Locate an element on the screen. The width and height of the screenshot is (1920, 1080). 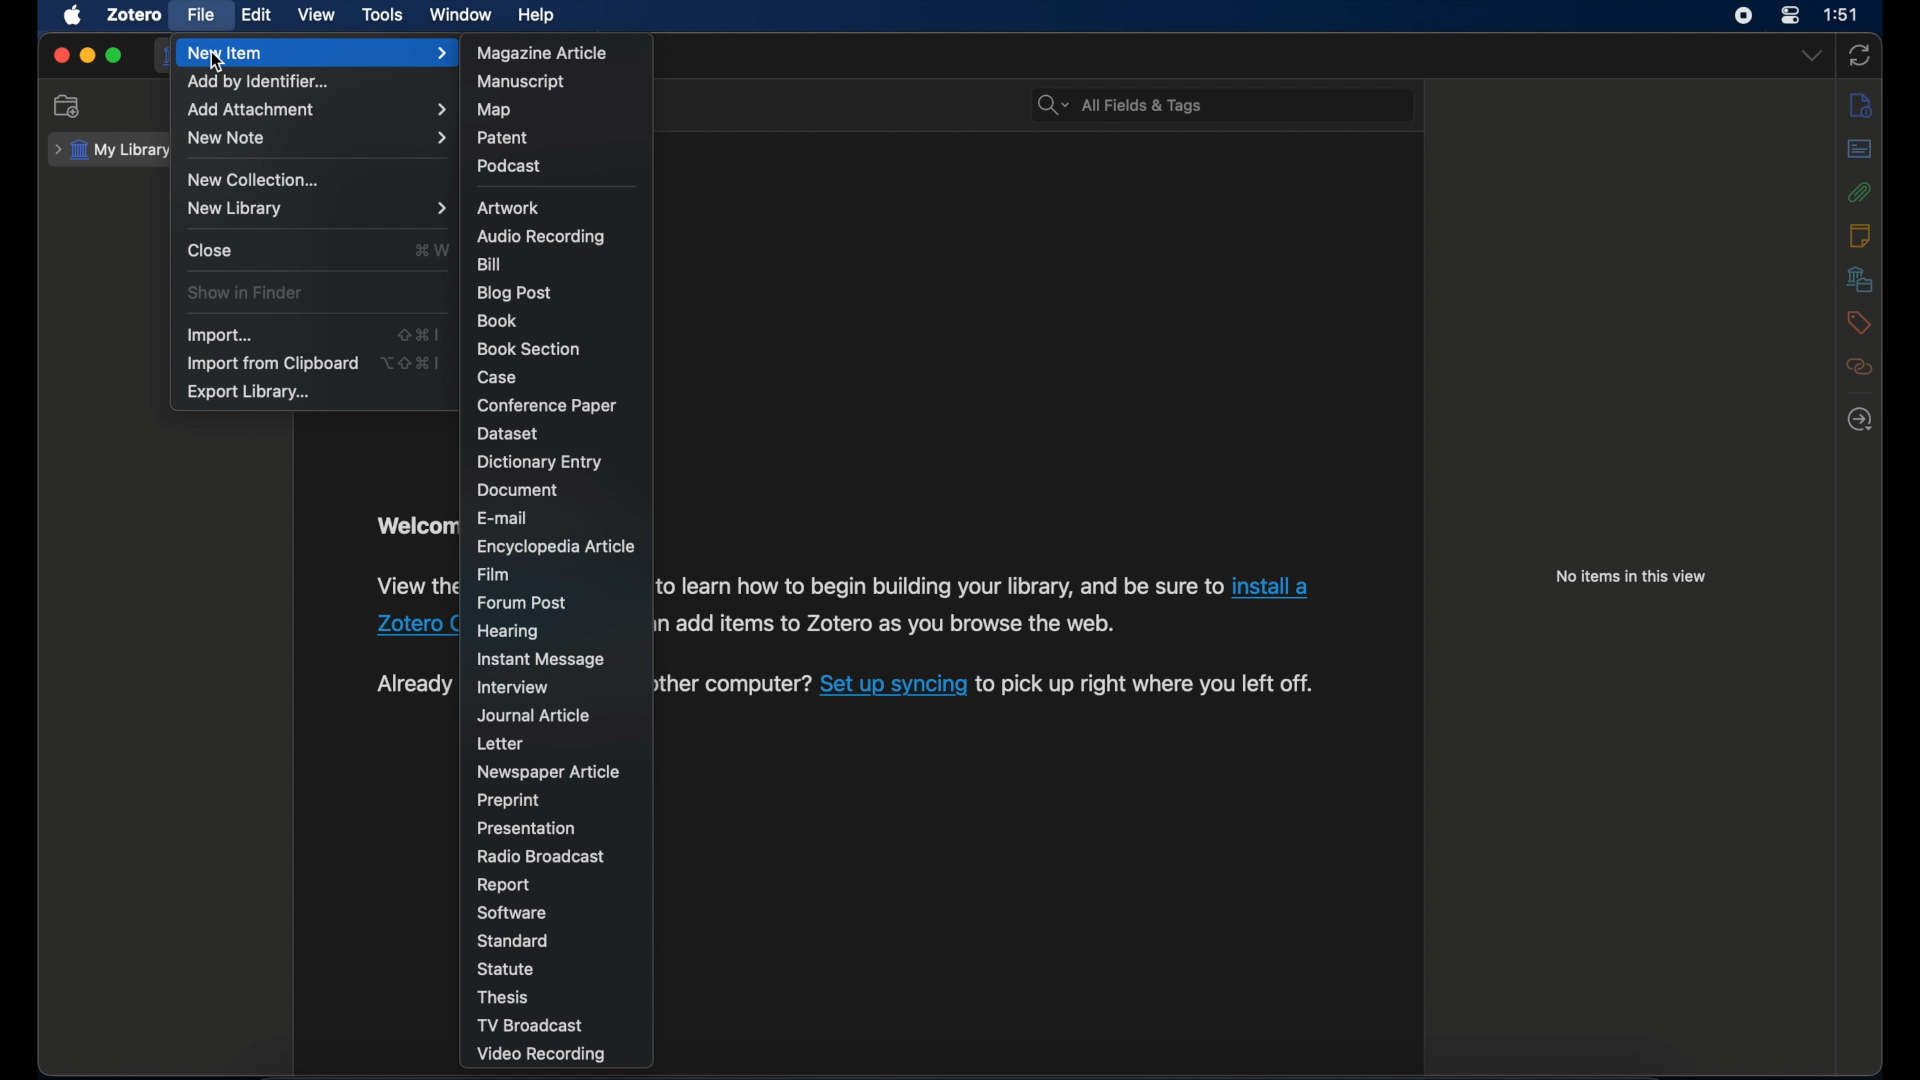
notes is located at coordinates (1861, 235).